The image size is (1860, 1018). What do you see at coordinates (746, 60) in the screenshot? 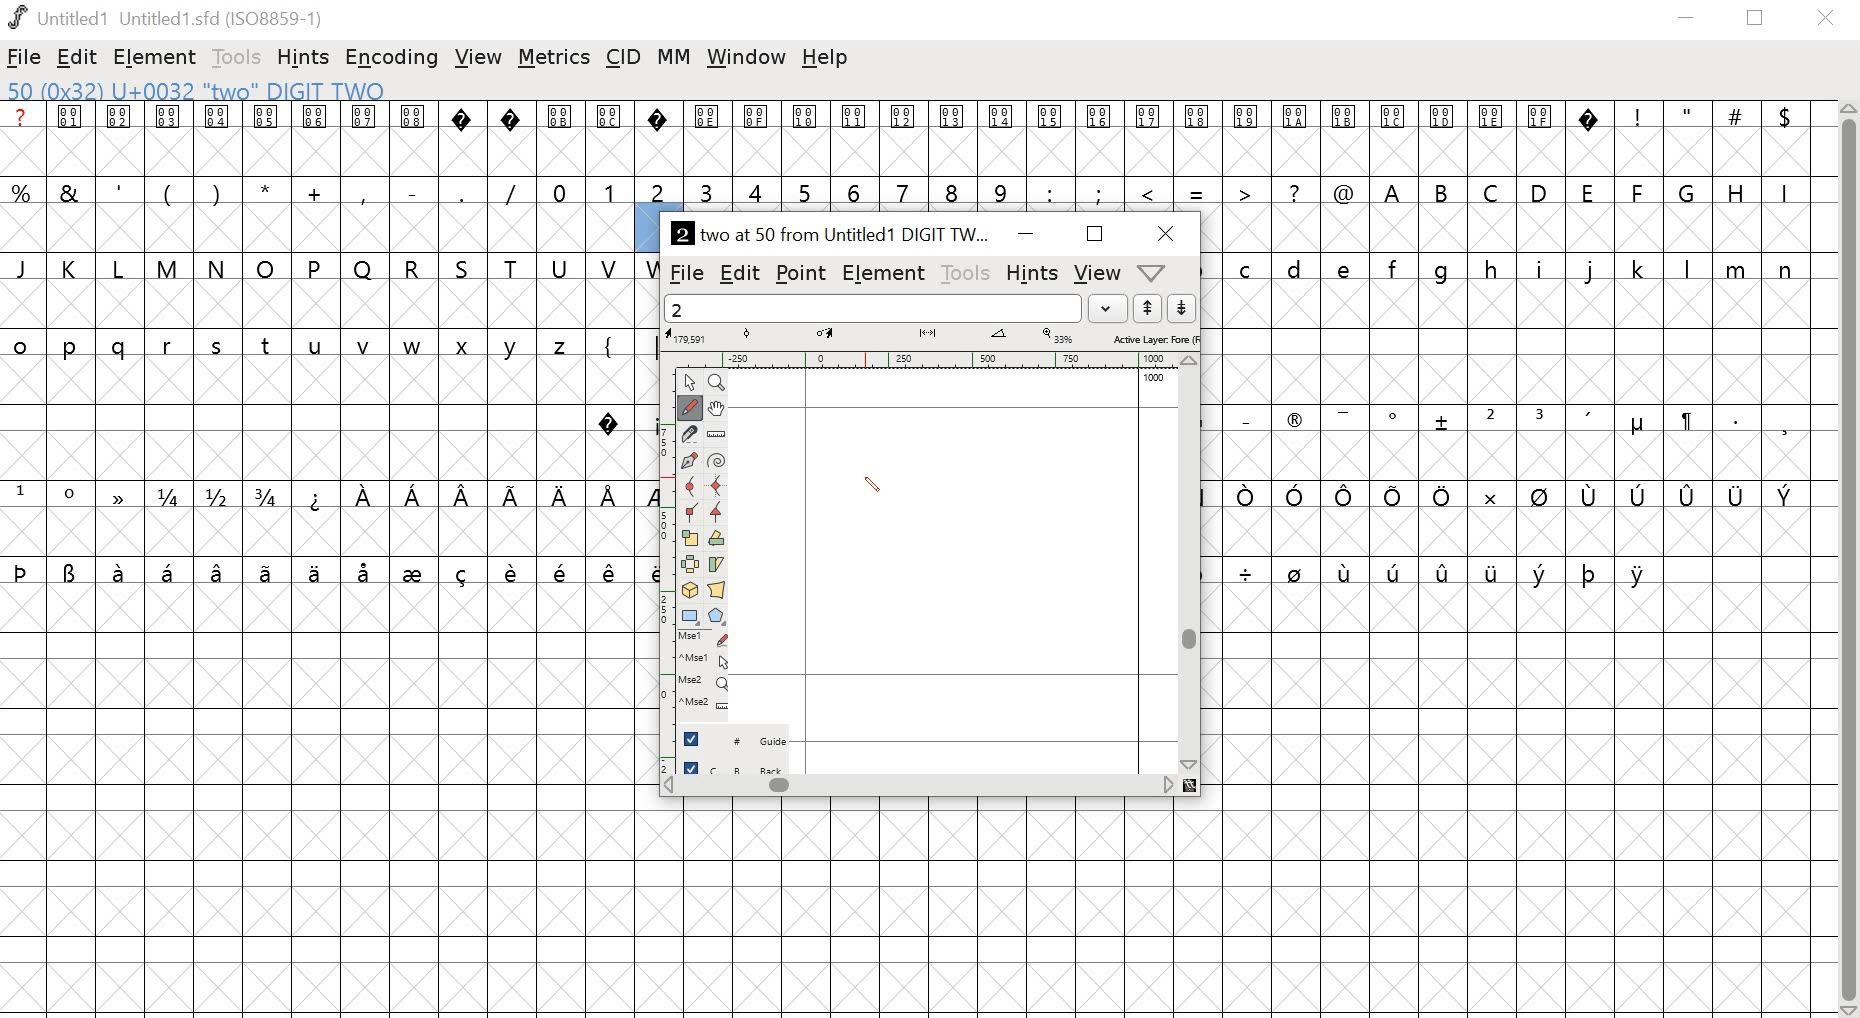
I see `window` at bounding box center [746, 60].